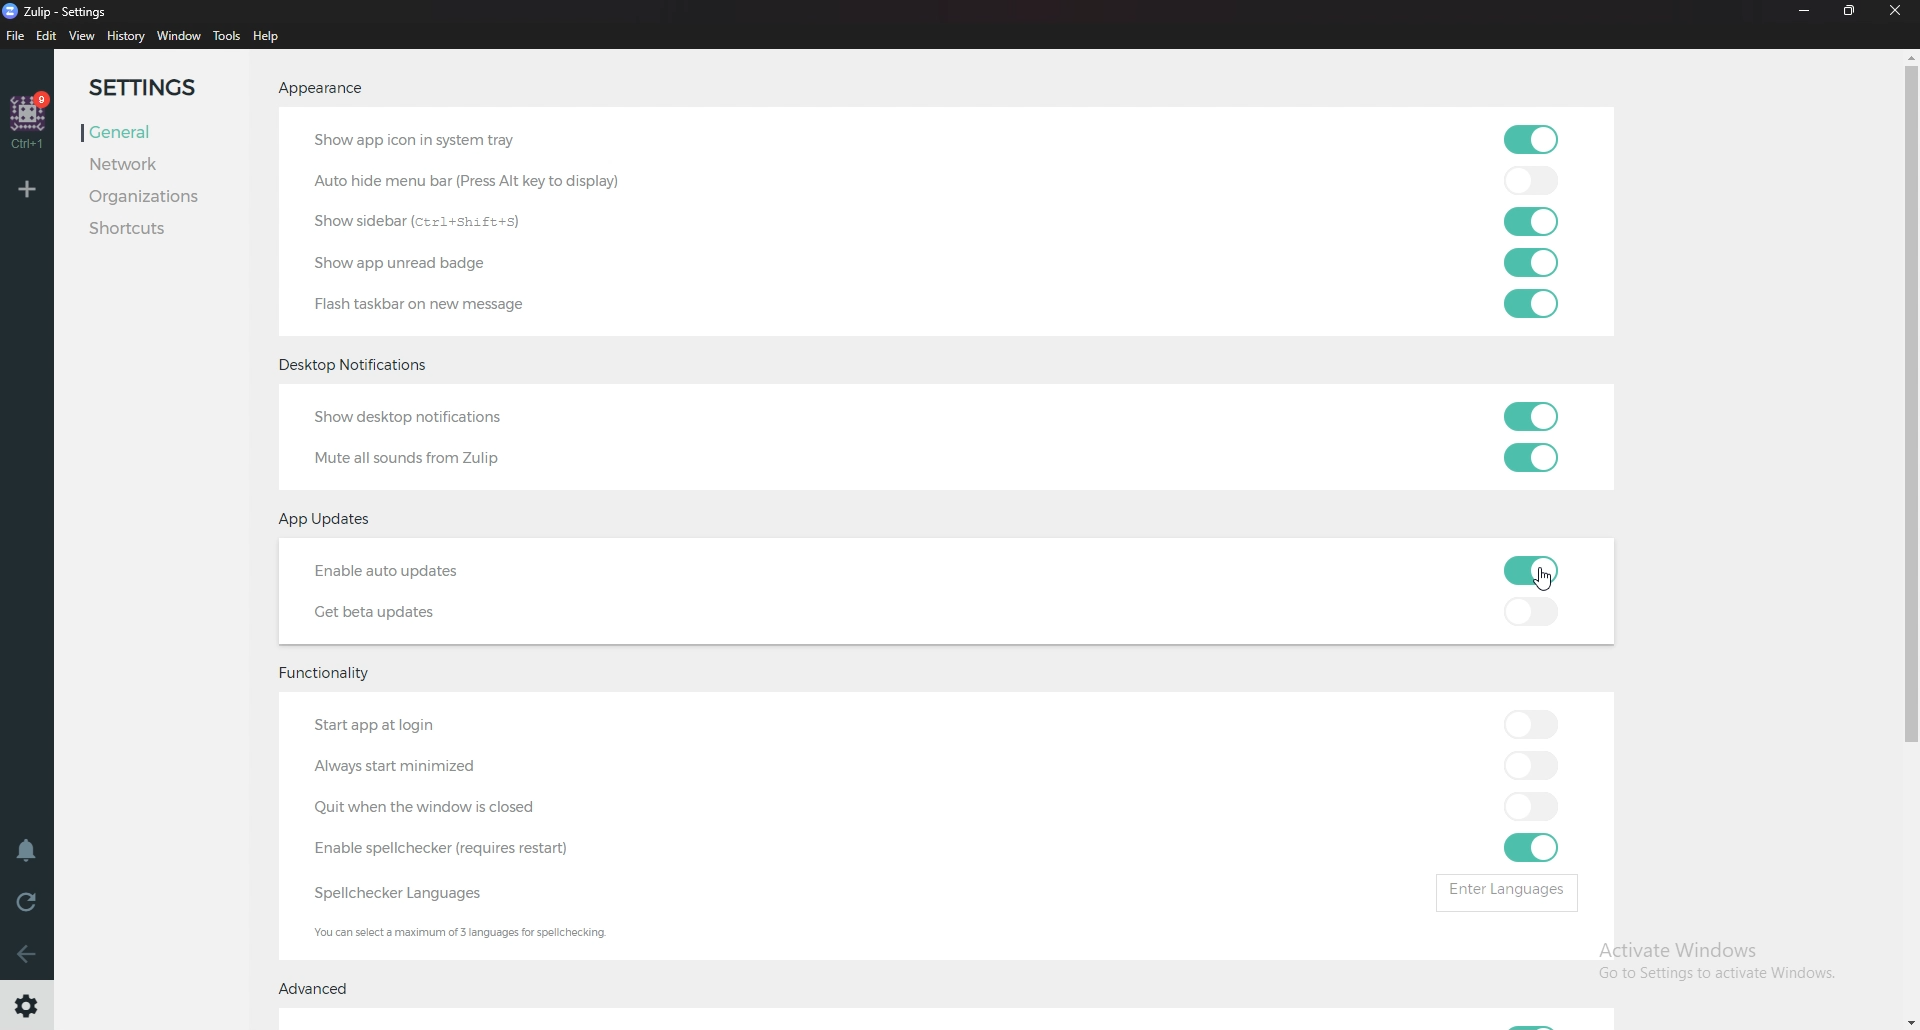  What do you see at coordinates (1528, 723) in the screenshot?
I see `toggle` at bounding box center [1528, 723].